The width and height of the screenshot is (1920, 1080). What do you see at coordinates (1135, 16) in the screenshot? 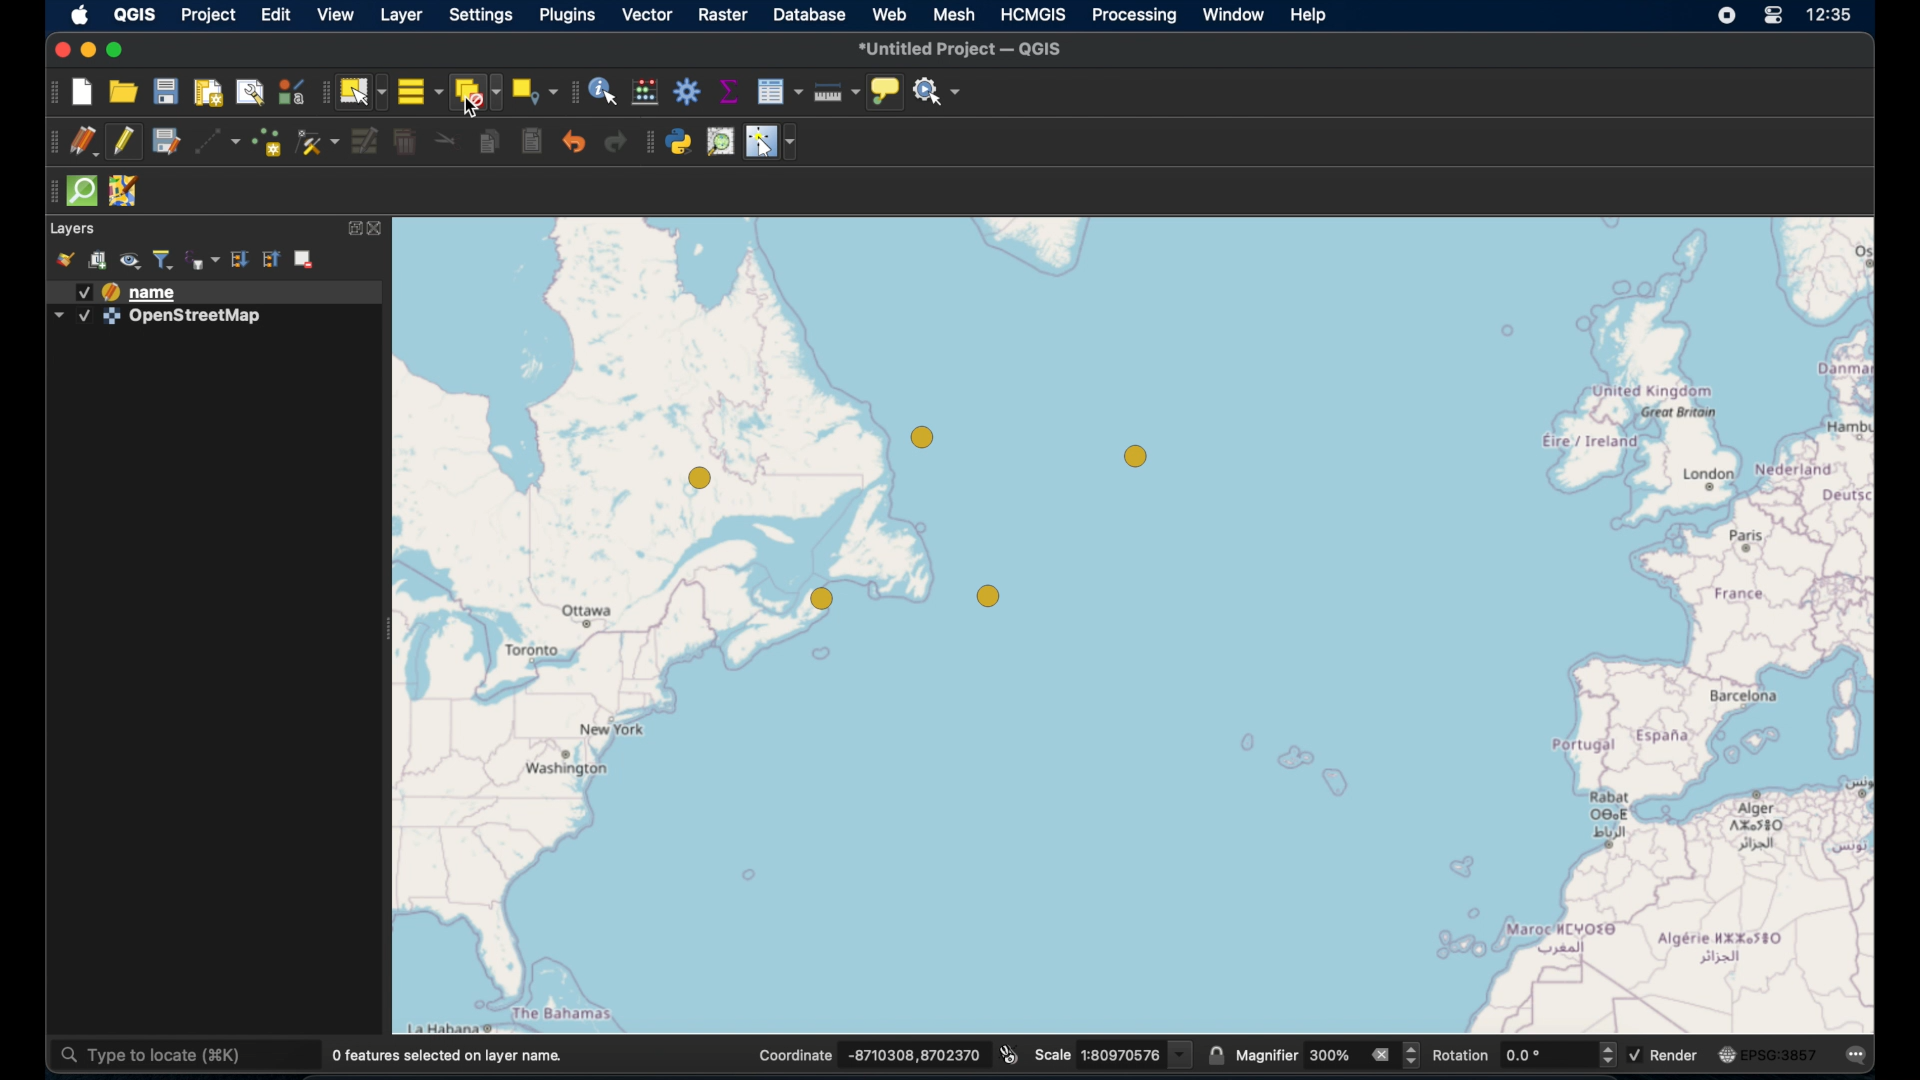
I see `processing` at bounding box center [1135, 16].